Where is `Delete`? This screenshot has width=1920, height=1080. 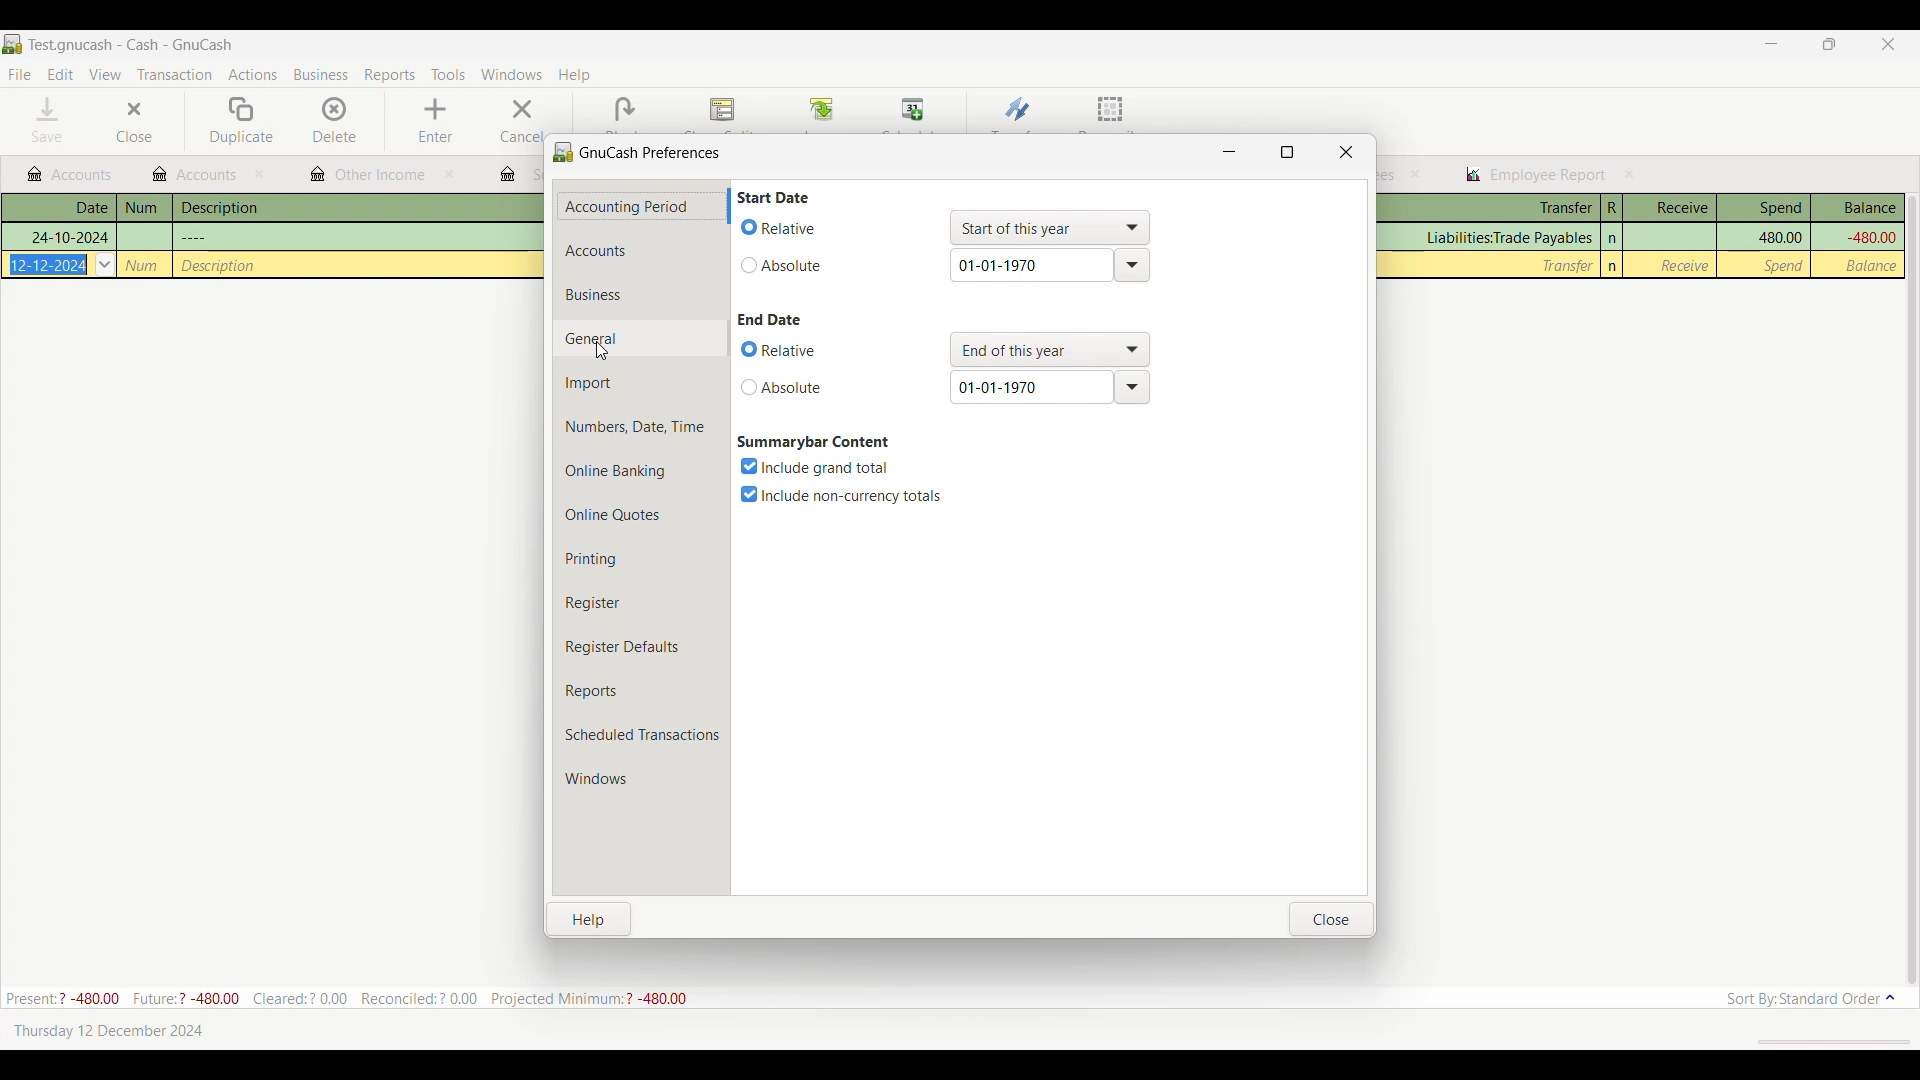 Delete is located at coordinates (336, 120).